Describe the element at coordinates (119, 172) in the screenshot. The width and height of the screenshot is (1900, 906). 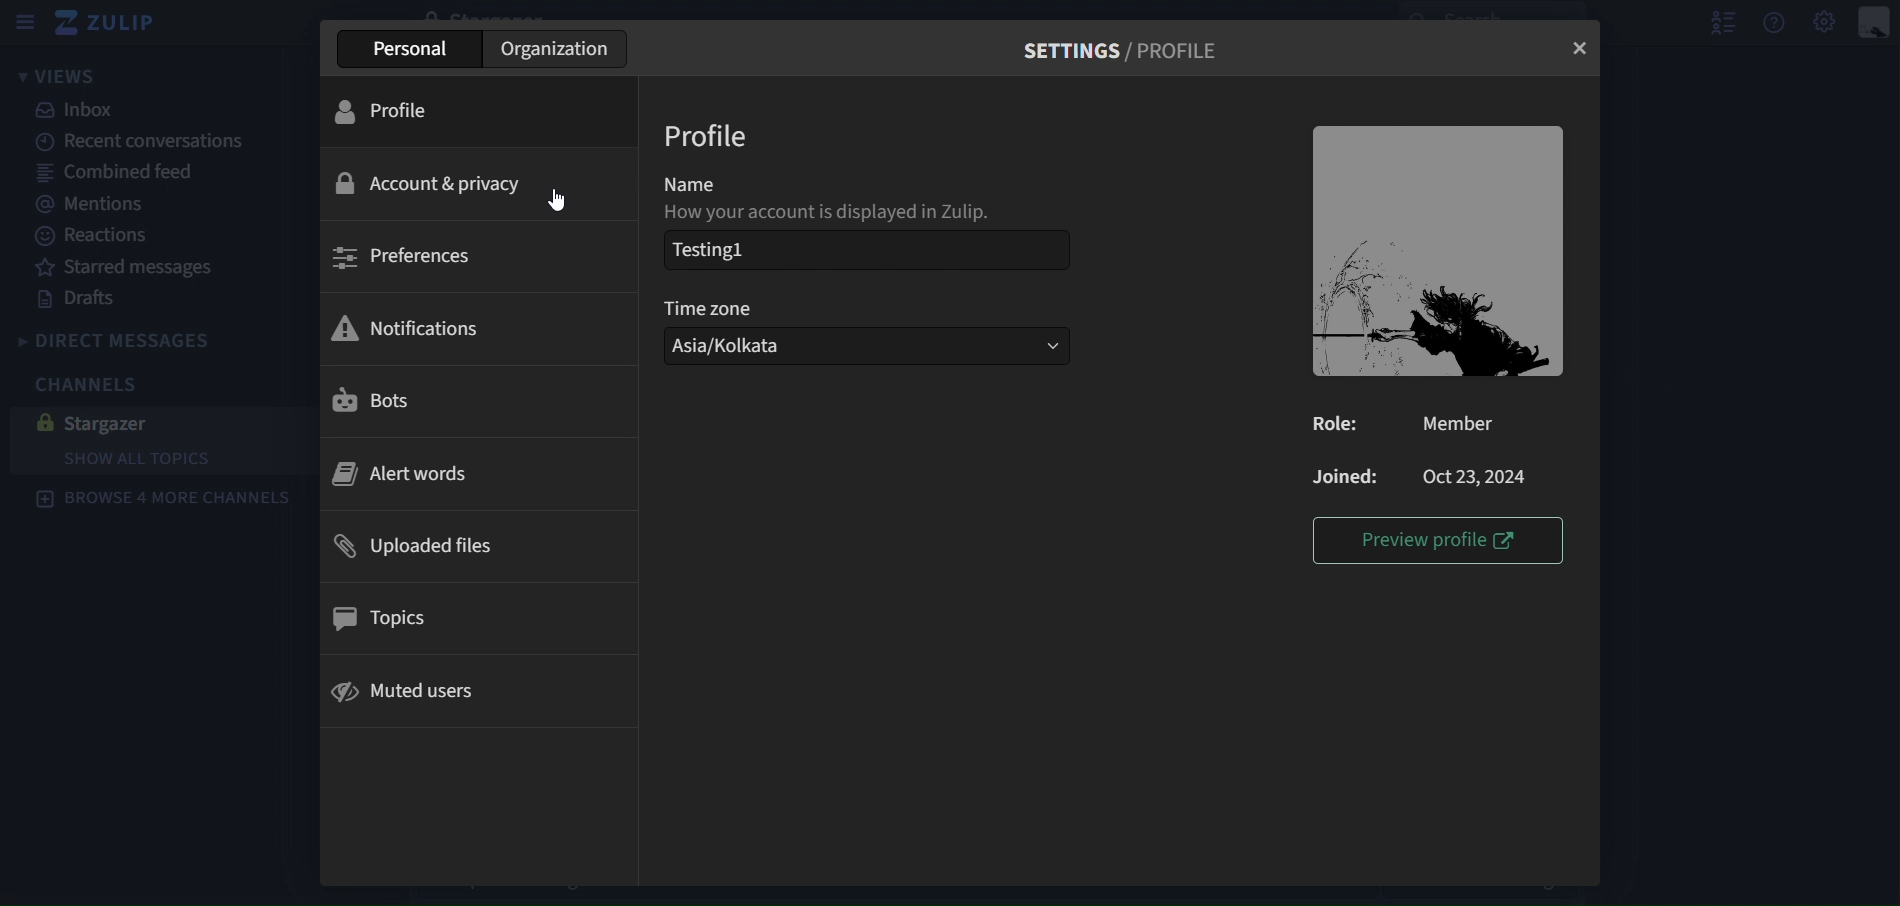
I see `combined feed` at that location.